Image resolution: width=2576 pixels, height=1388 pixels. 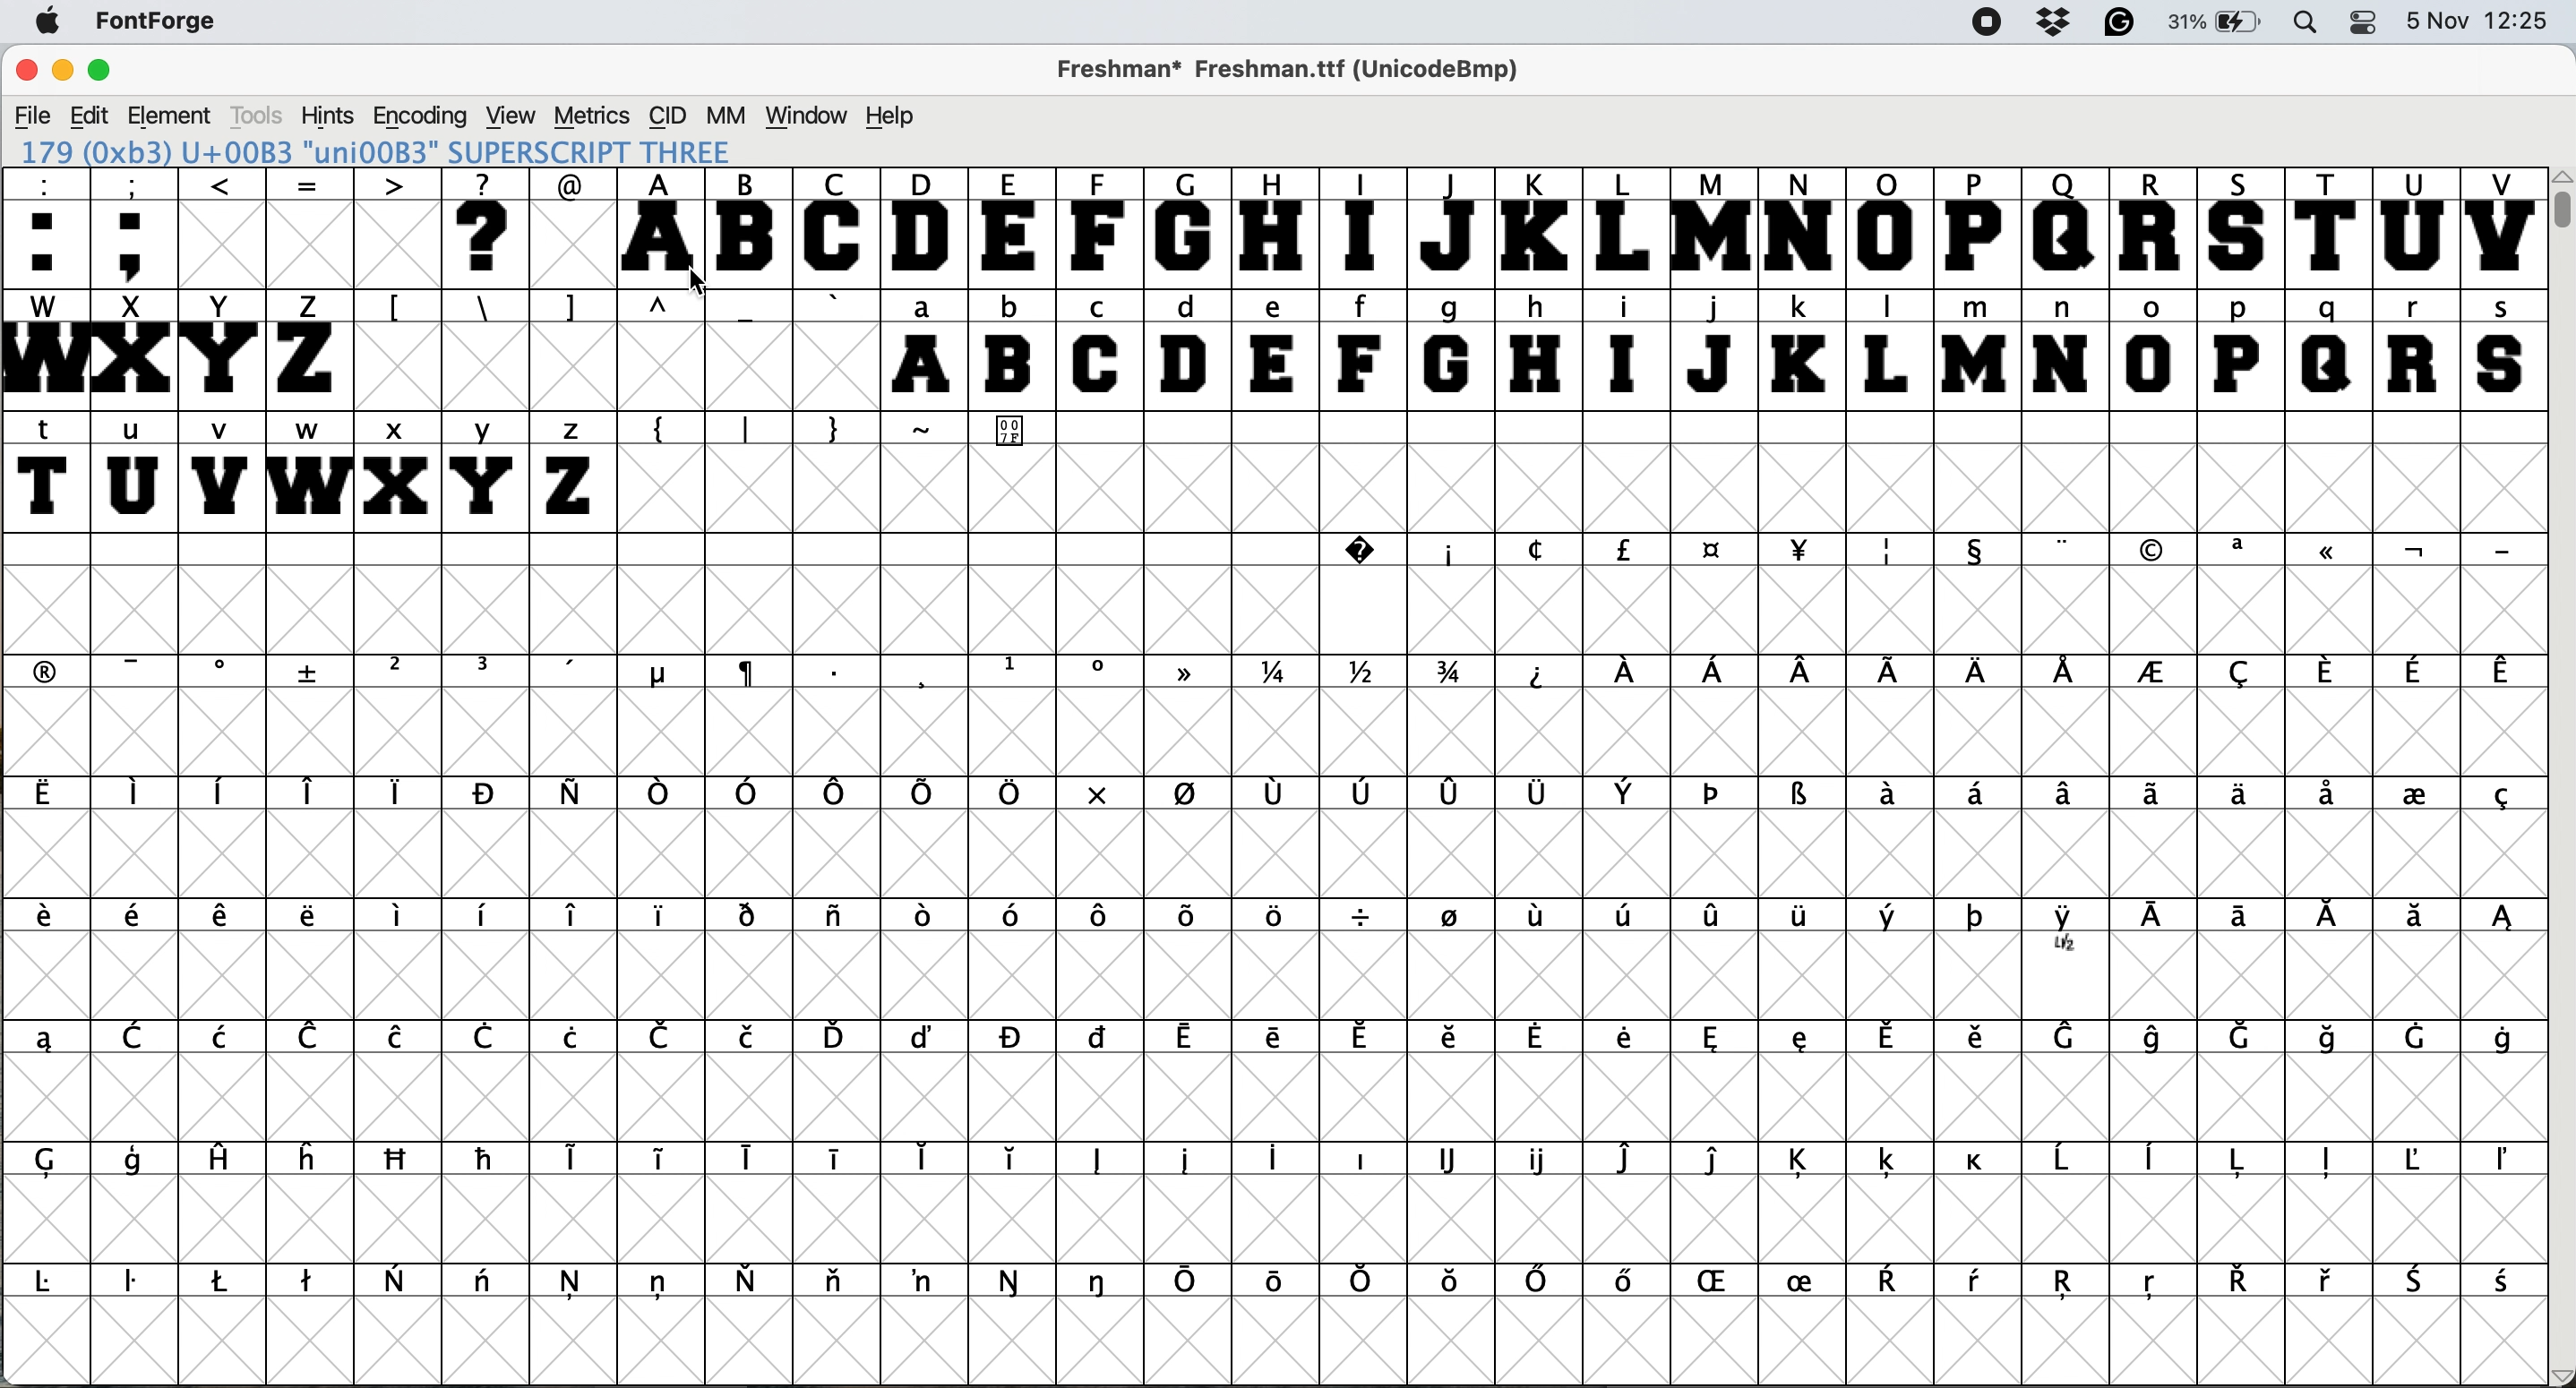 What do you see at coordinates (1372, 674) in the screenshot?
I see `1/2` at bounding box center [1372, 674].